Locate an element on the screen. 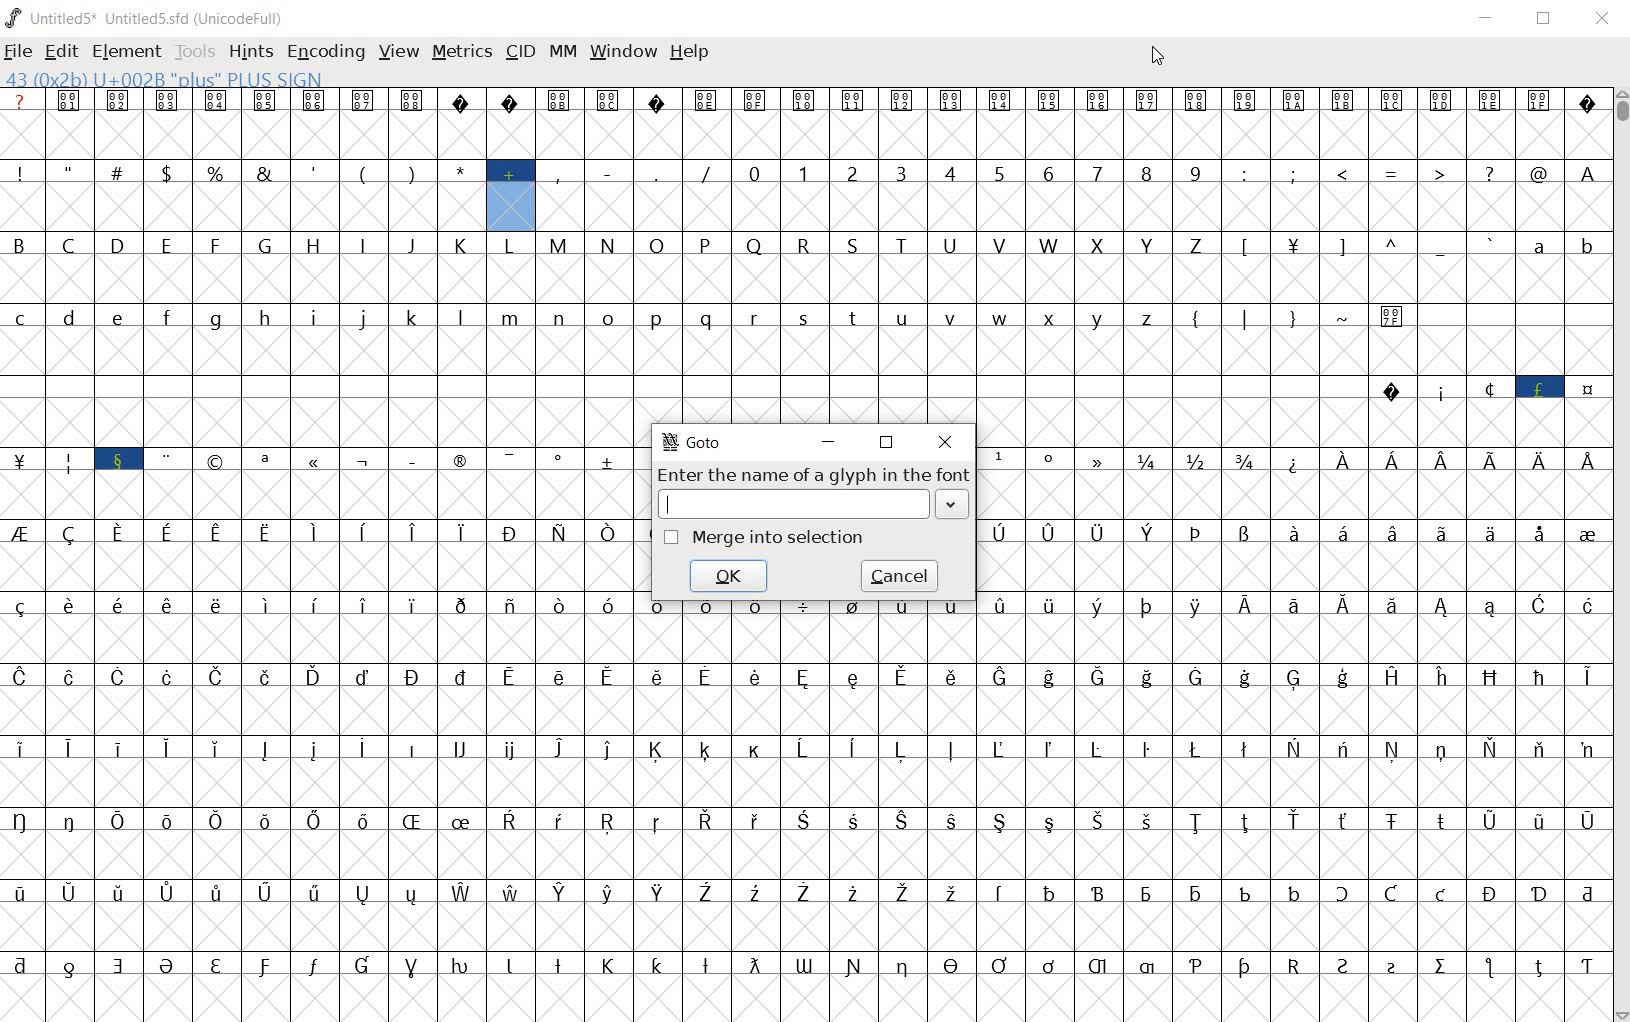 The image size is (1630, 1022). glyphs is located at coordinates (318, 555).